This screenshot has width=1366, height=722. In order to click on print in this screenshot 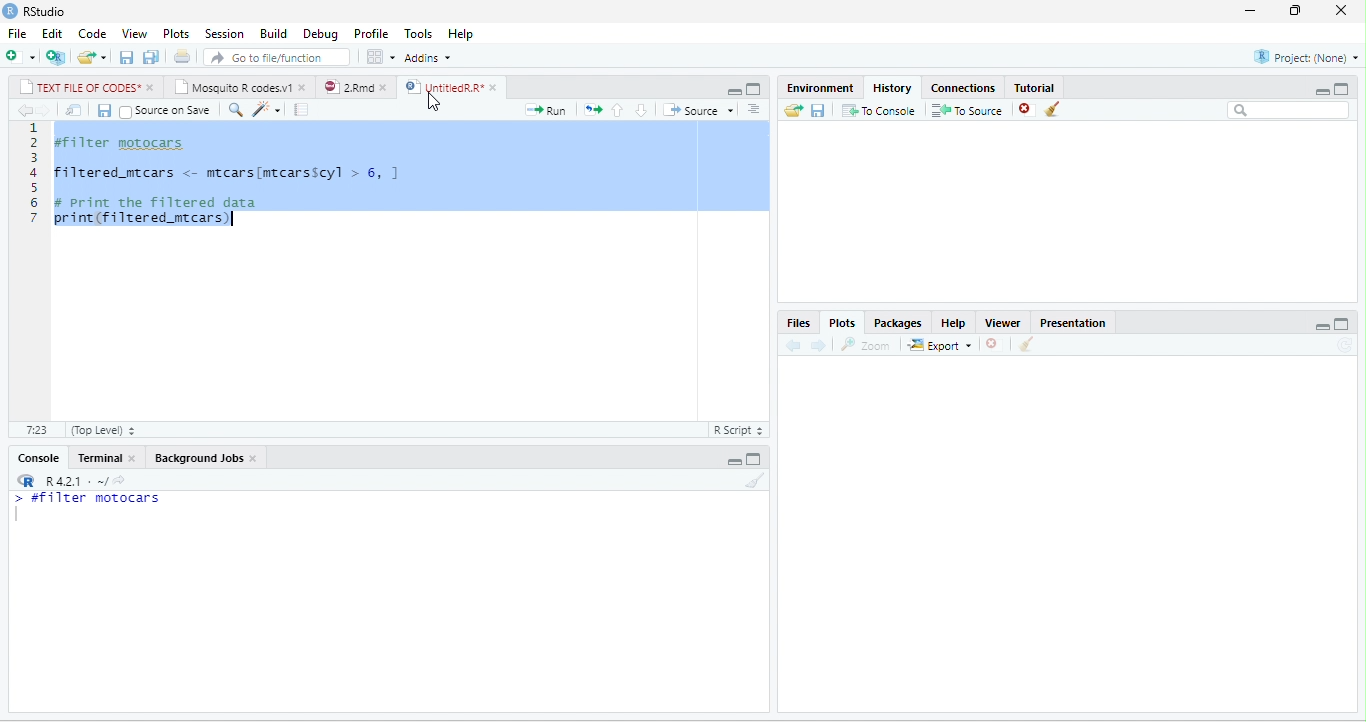, I will do `click(182, 56)`.